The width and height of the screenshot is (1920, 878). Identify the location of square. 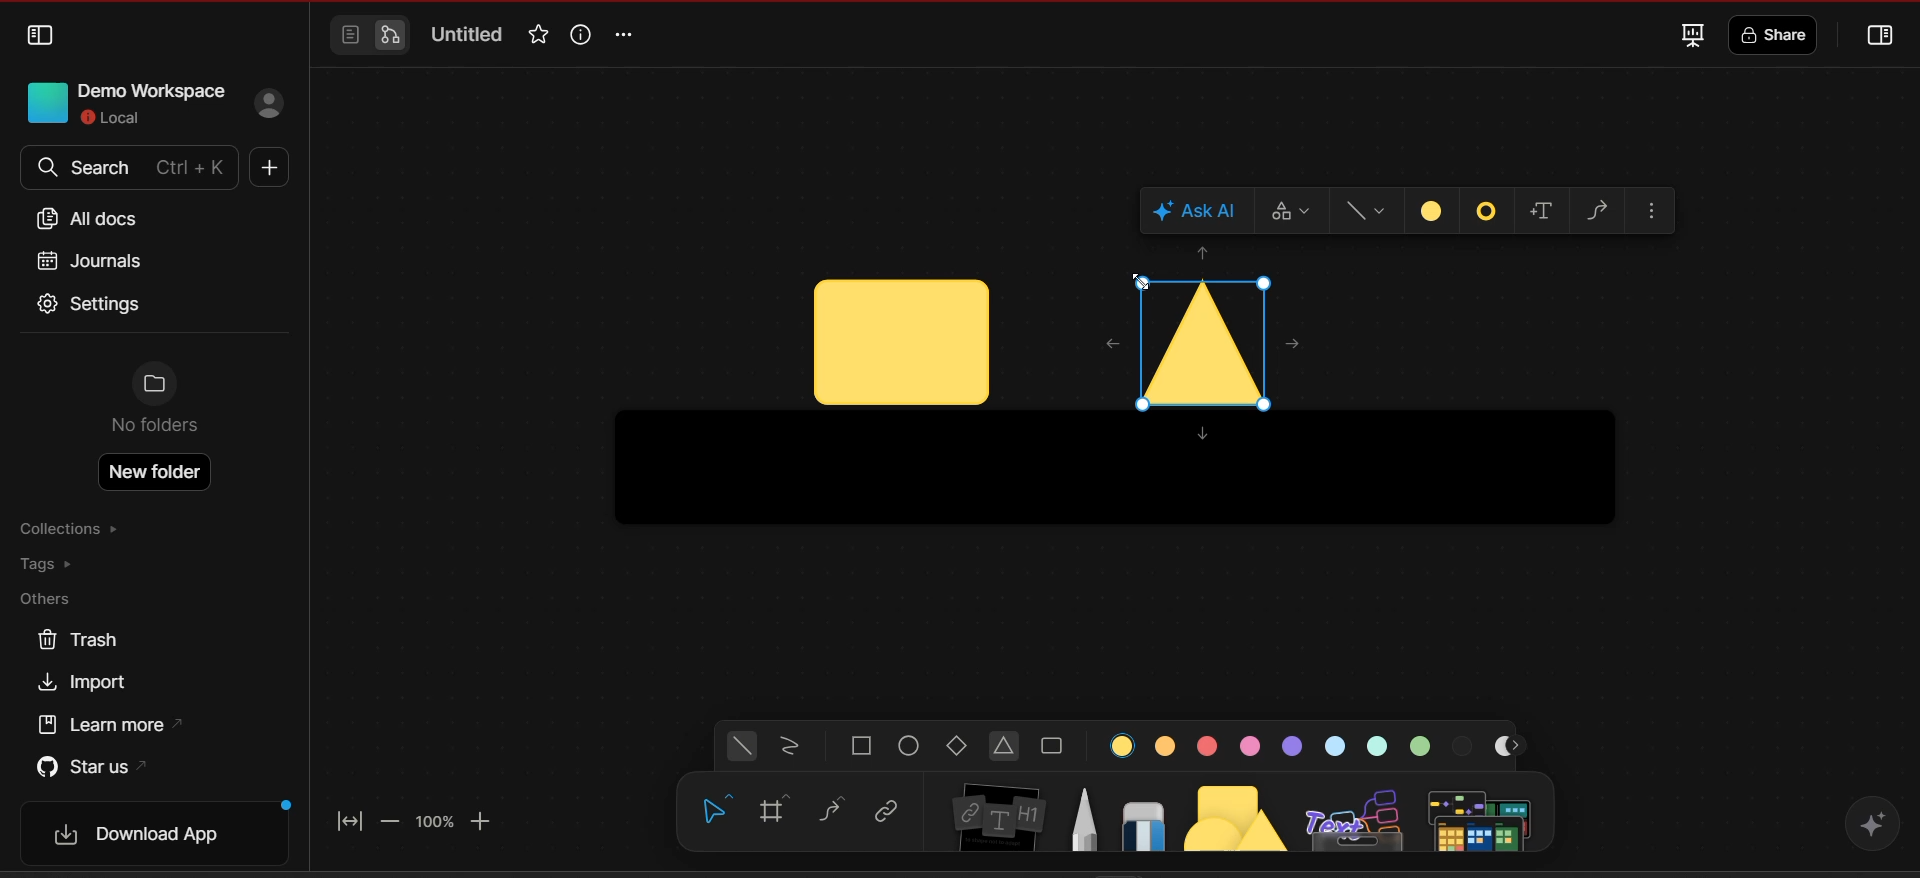
(862, 746).